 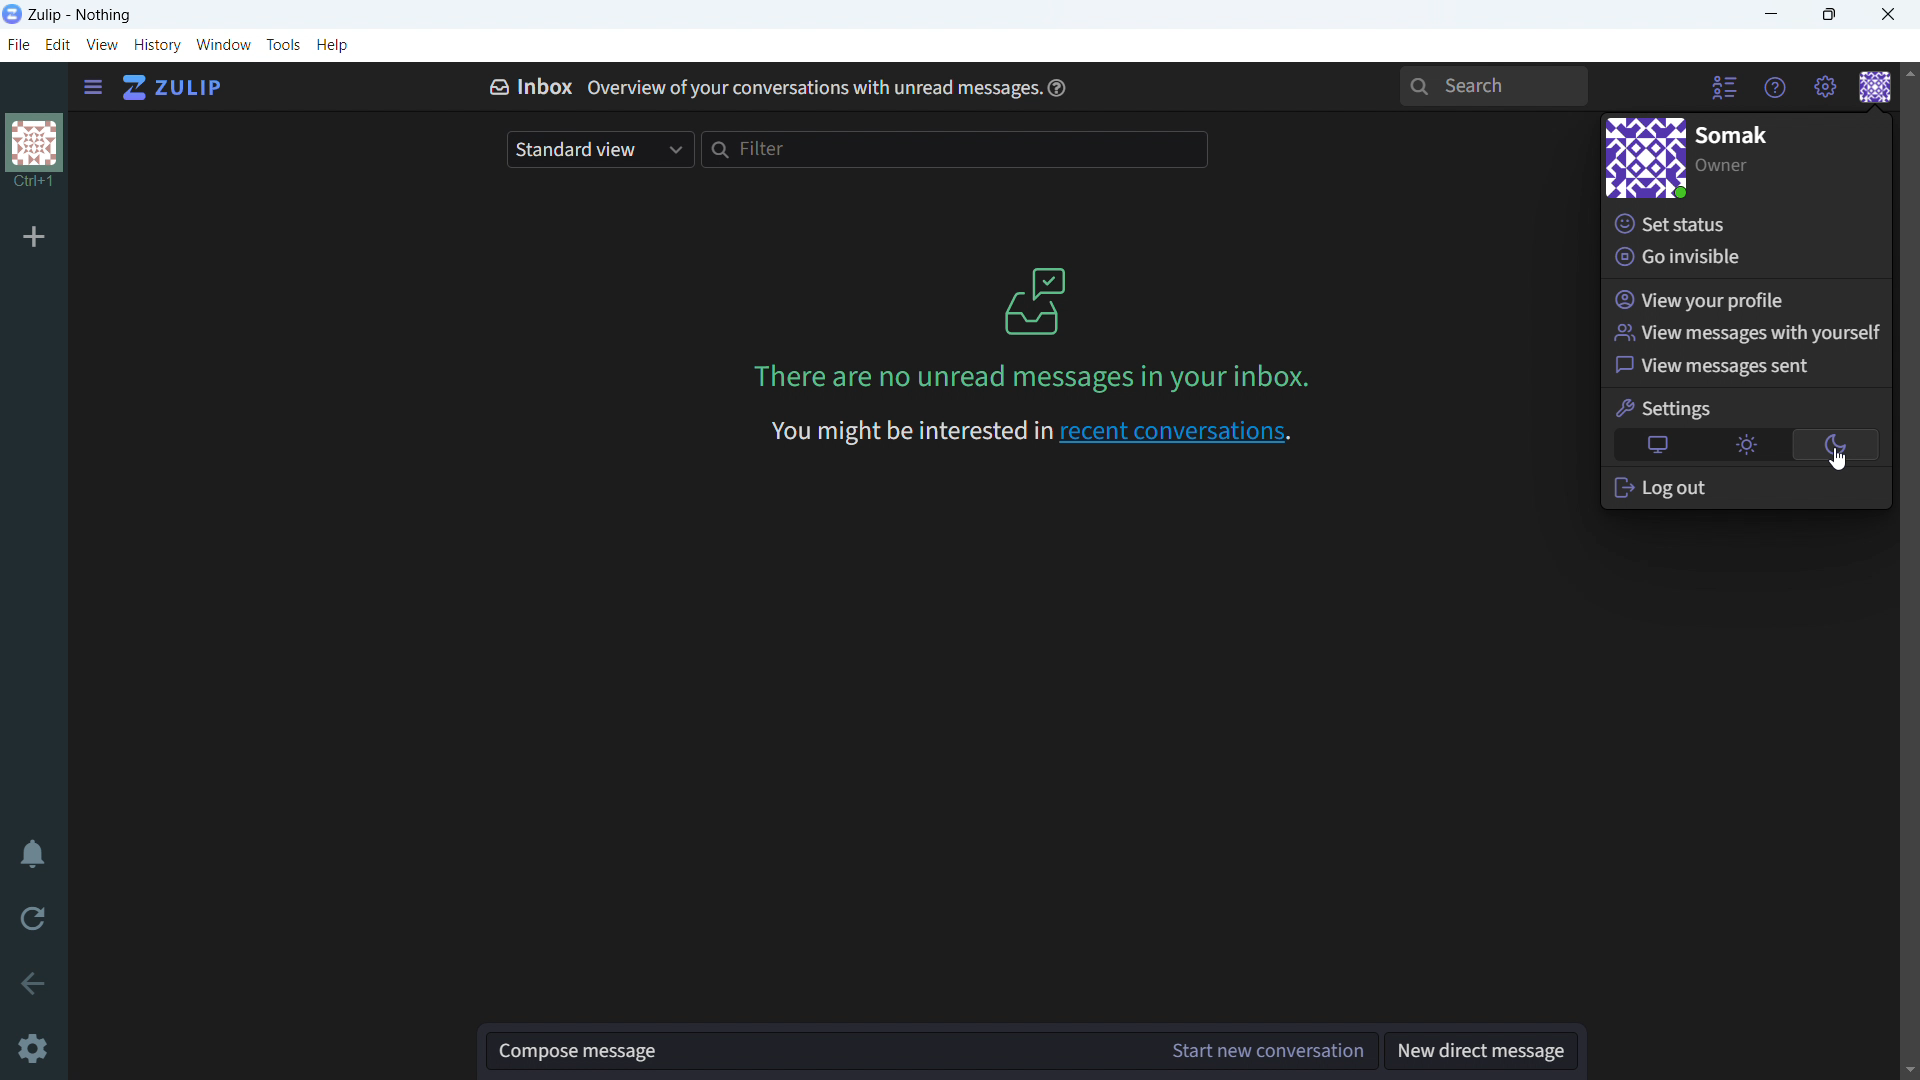 What do you see at coordinates (1876, 85) in the screenshot?
I see `personal menu` at bounding box center [1876, 85].